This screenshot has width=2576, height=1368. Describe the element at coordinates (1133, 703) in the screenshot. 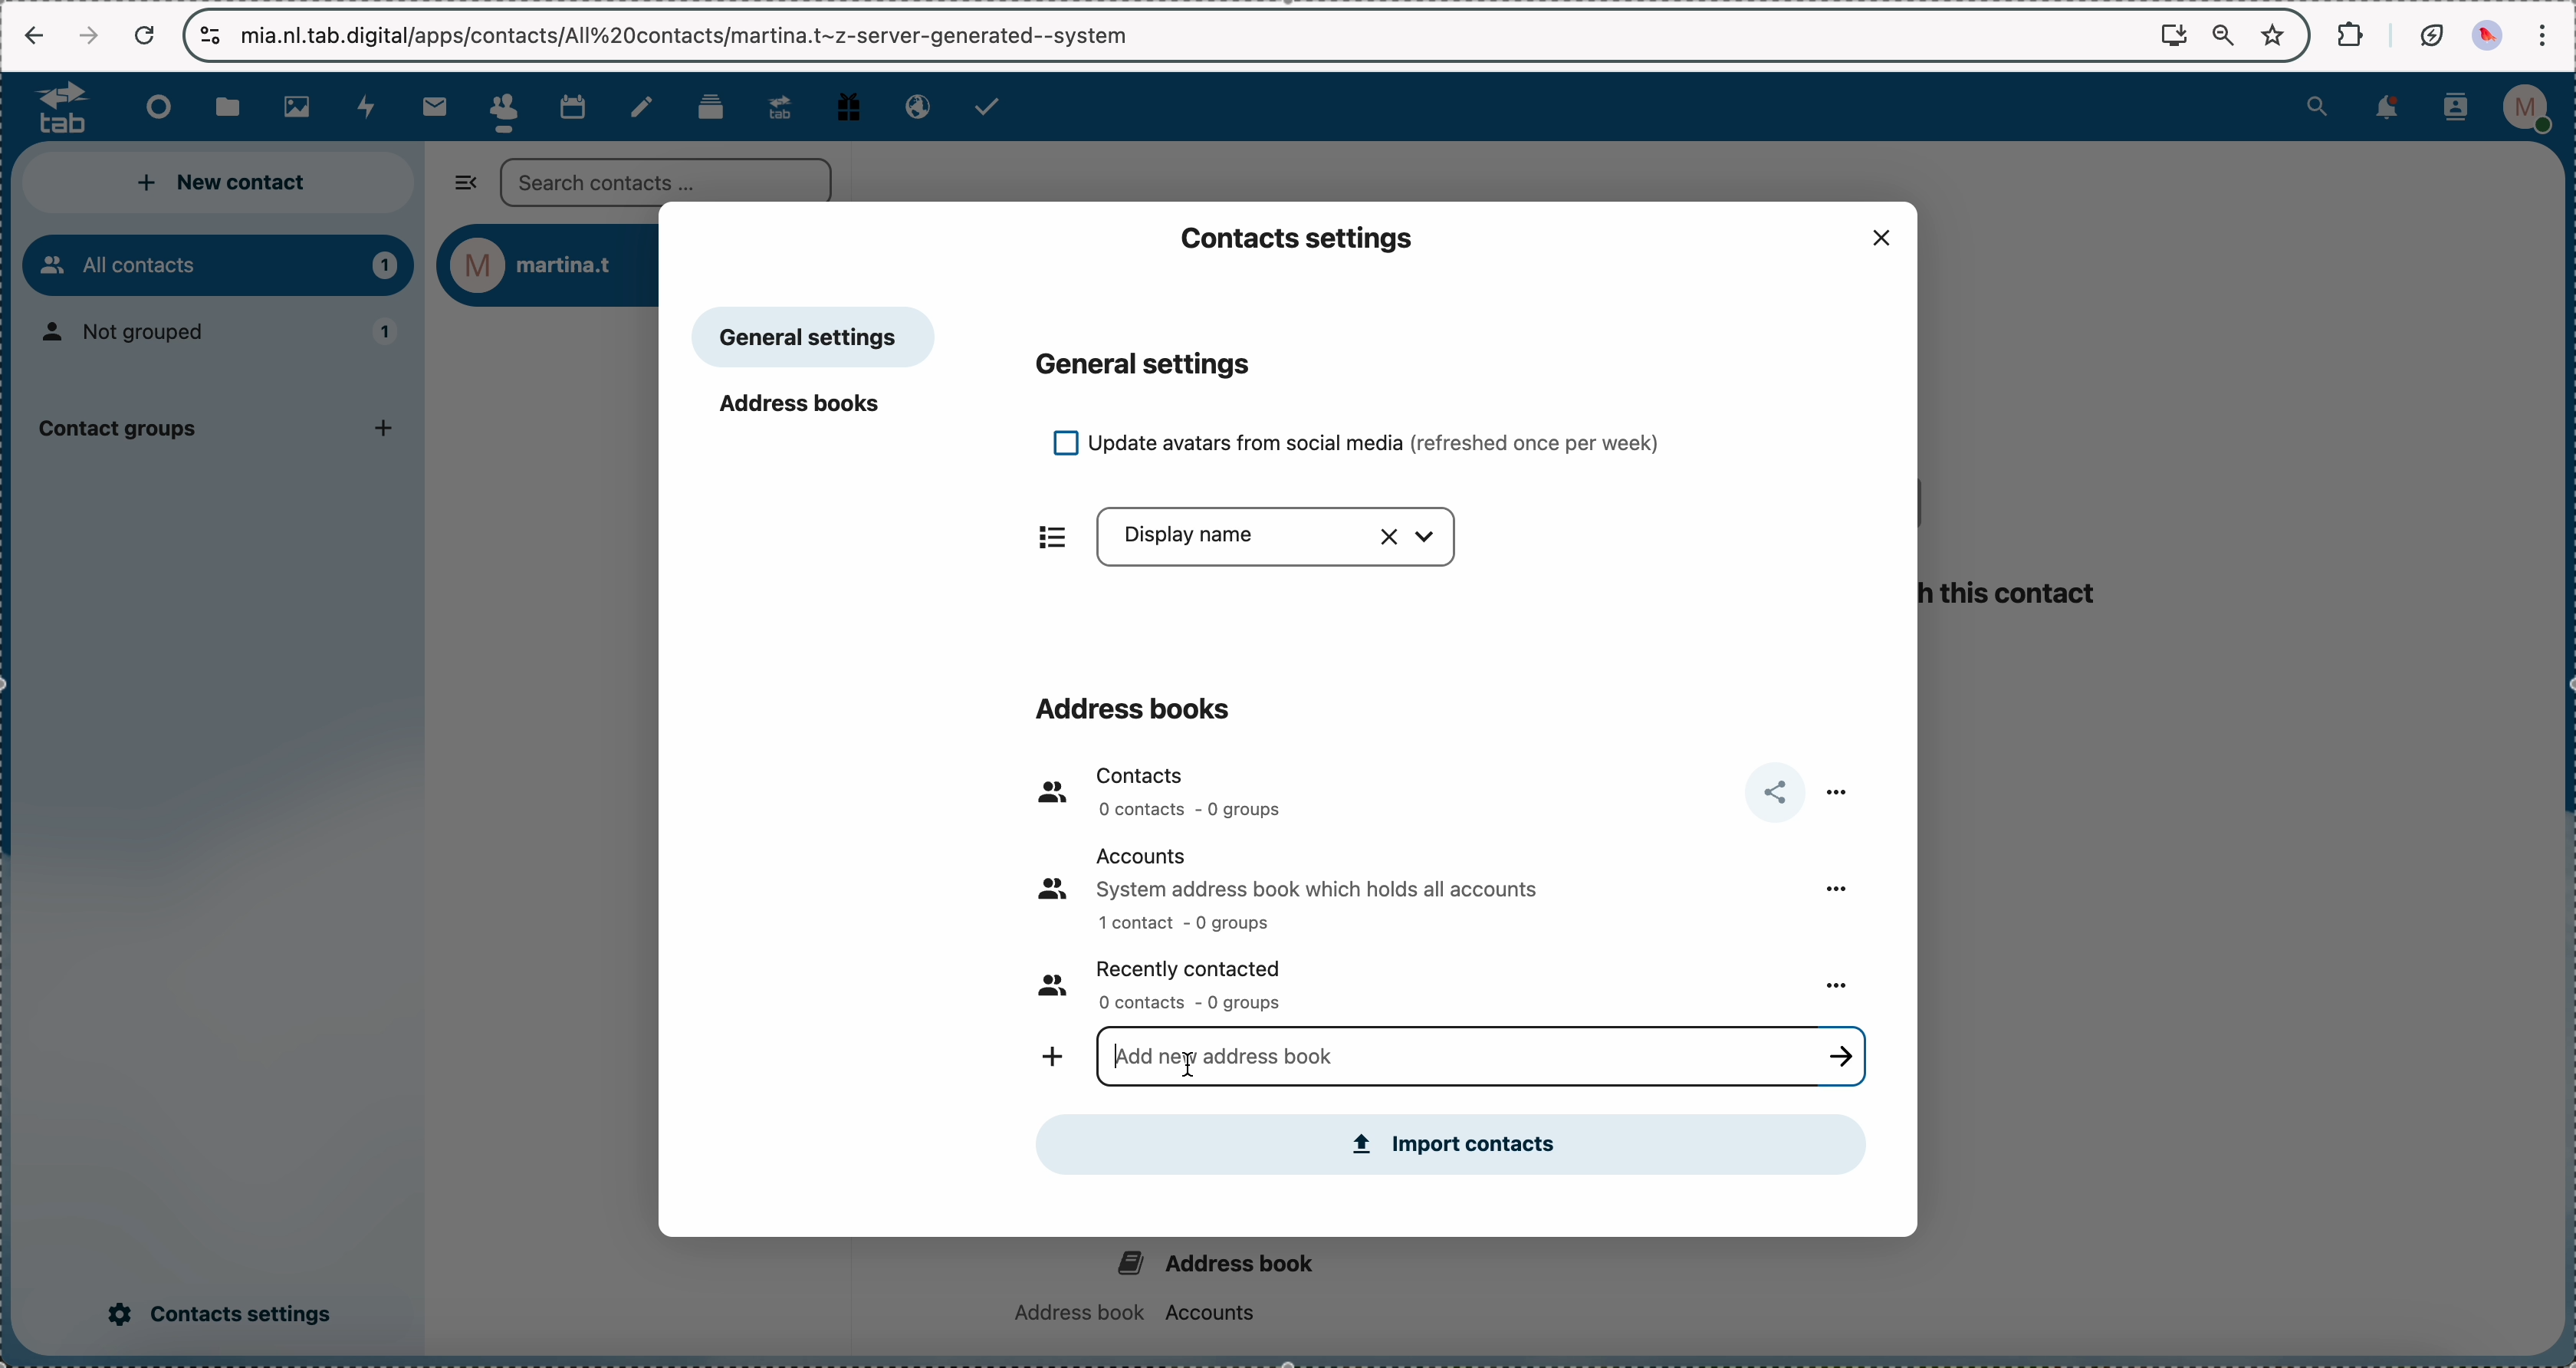

I see `address books` at that location.